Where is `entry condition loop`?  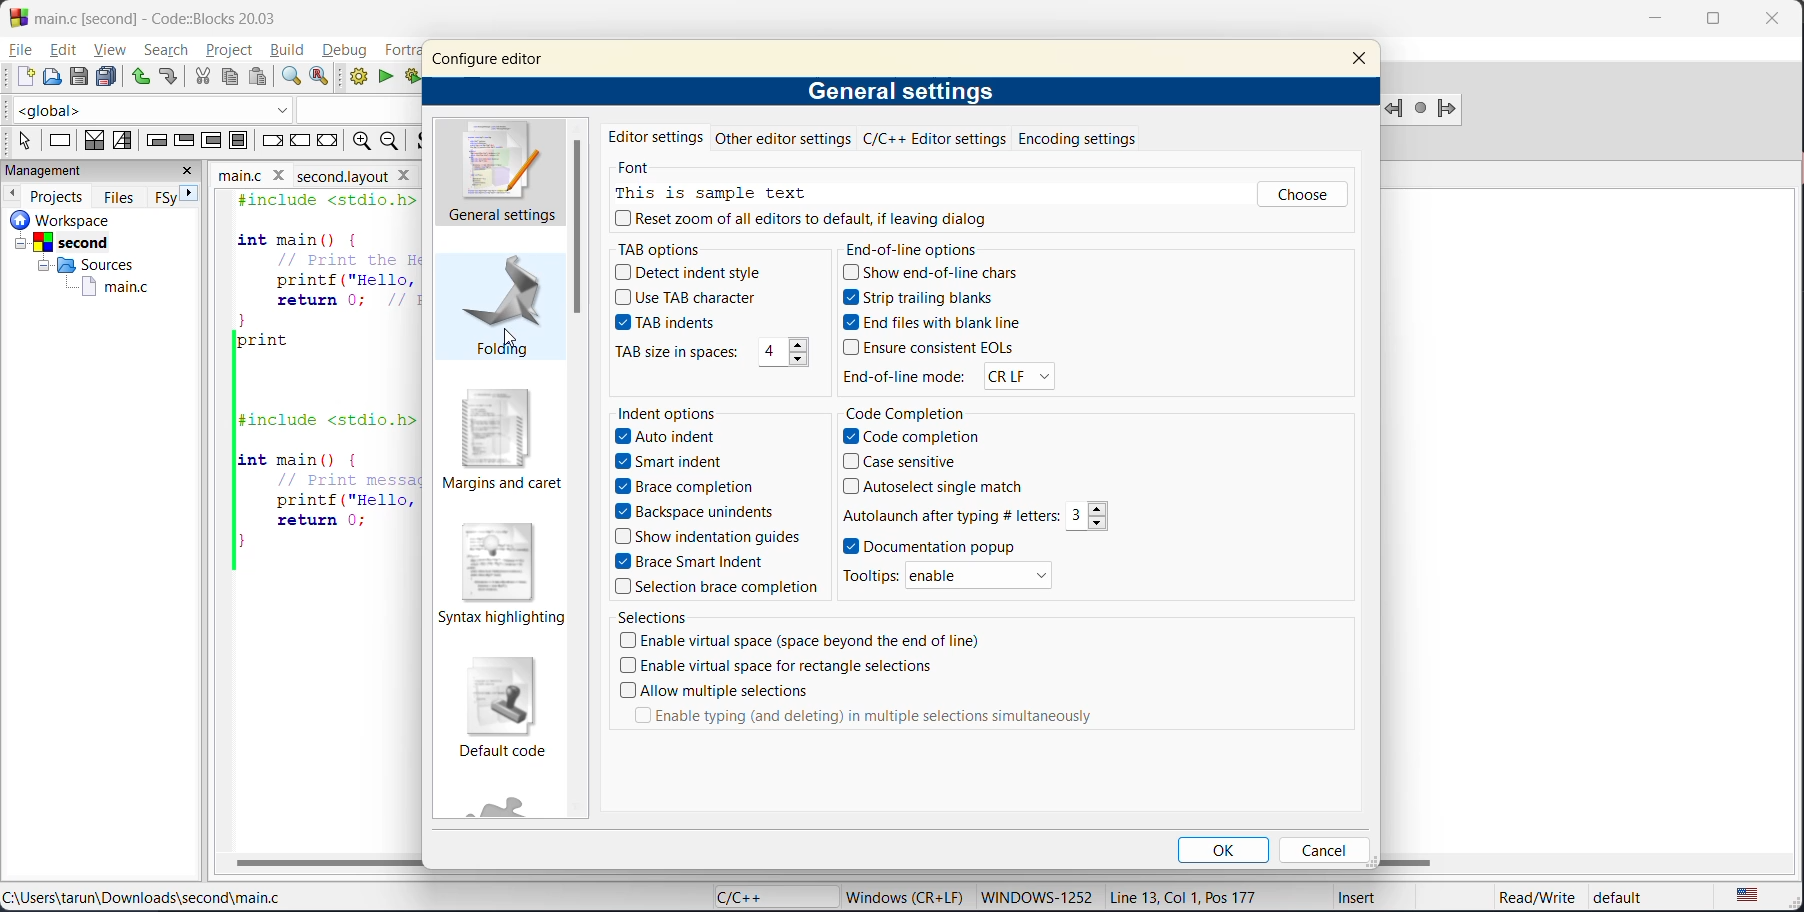
entry condition loop is located at coordinates (155, 139).